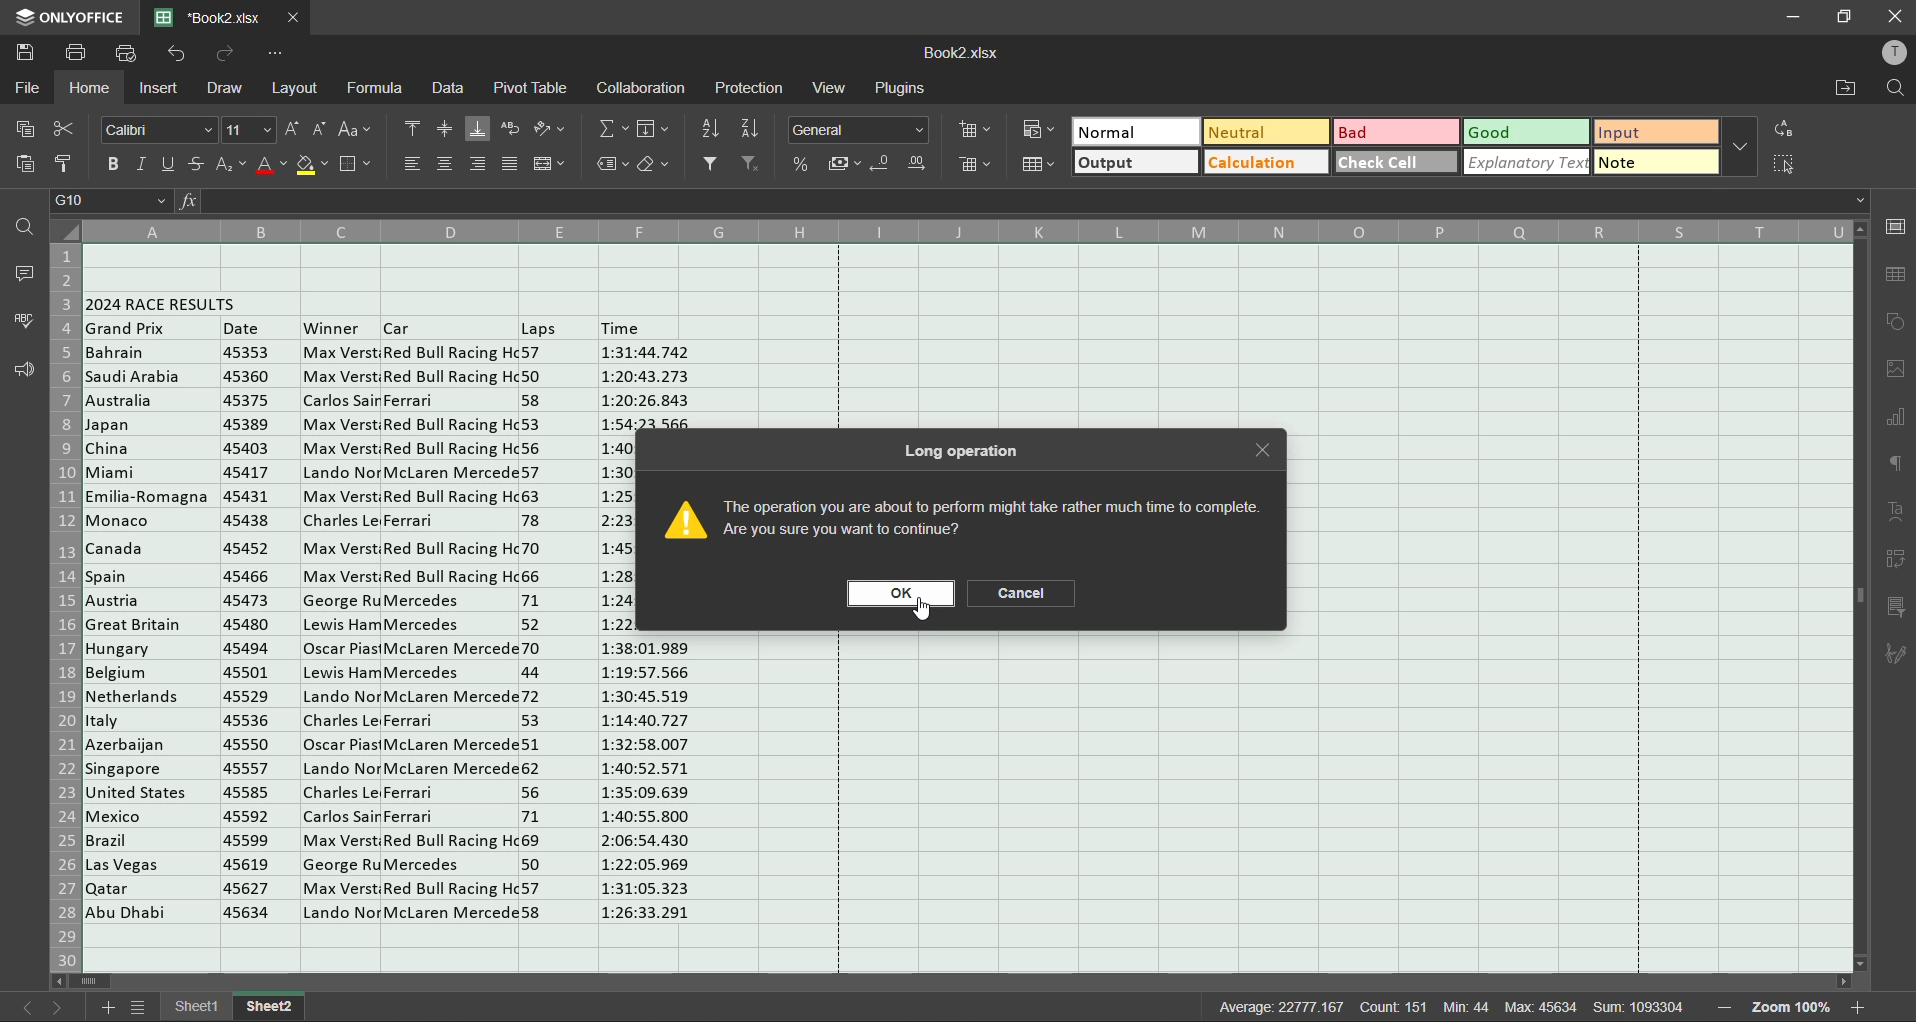 This screenshot has width=1916, height=1022. What do you see at coordinates (479, 165) in the screenshot?
I see `align right` at bounding box center [479, 165].